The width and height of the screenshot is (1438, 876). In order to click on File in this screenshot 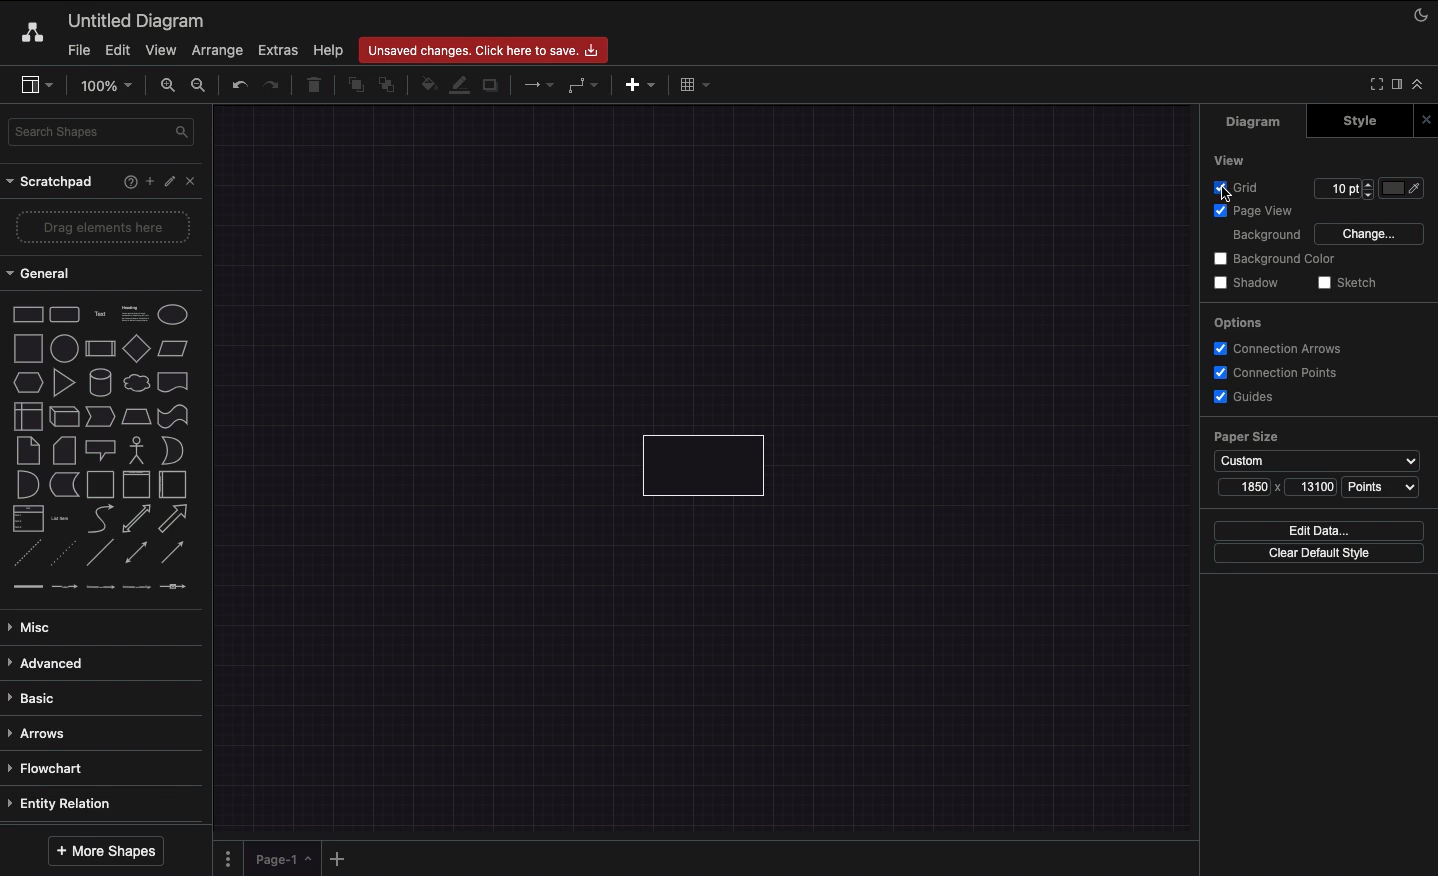, I will do `click(78, 50)`.